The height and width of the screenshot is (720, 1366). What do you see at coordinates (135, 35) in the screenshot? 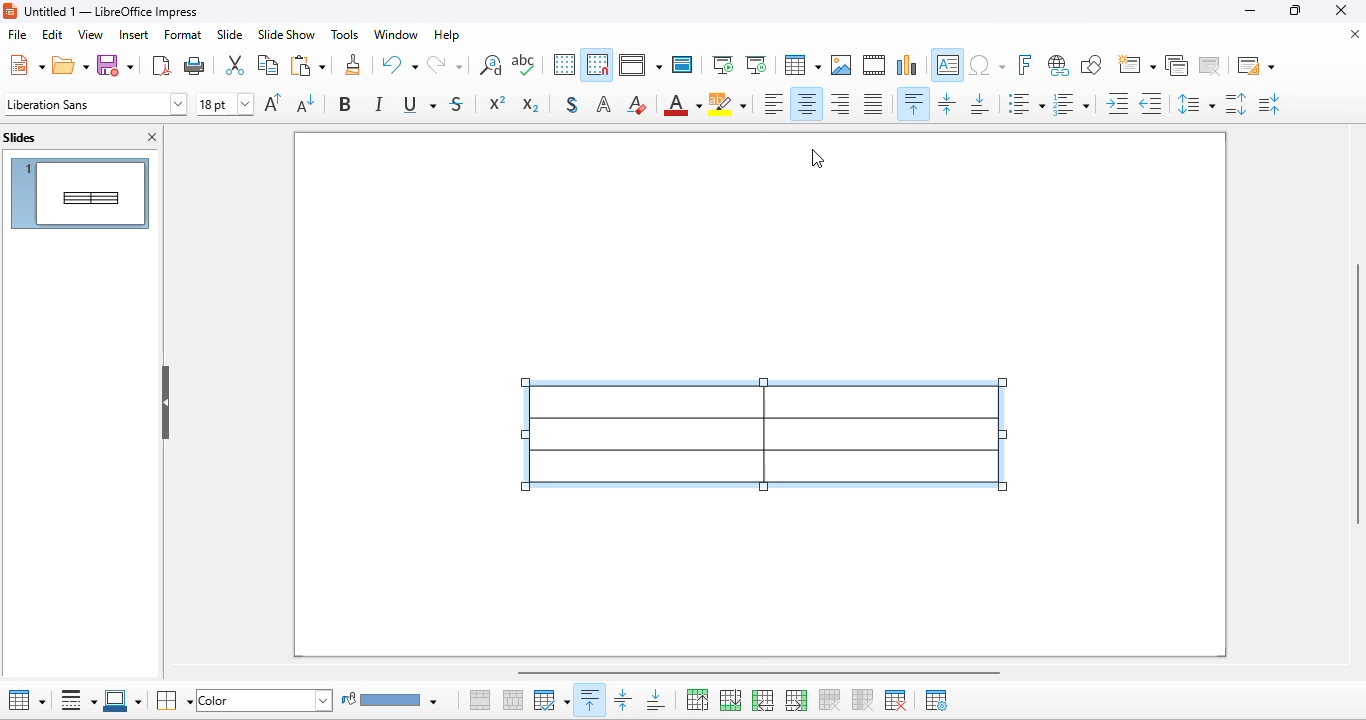
I see `insert` at bounding box center [135, 35].